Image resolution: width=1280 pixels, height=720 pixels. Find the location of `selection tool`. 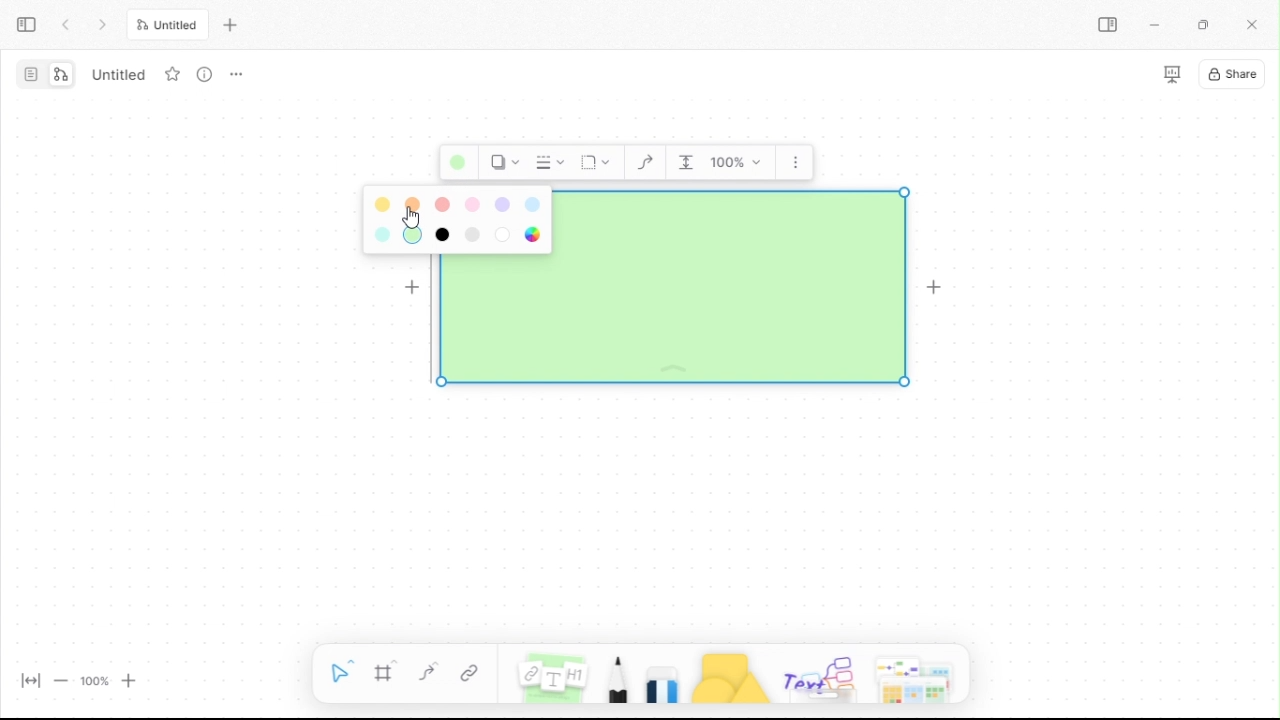

selection tool is located at coordinates (339, 675).